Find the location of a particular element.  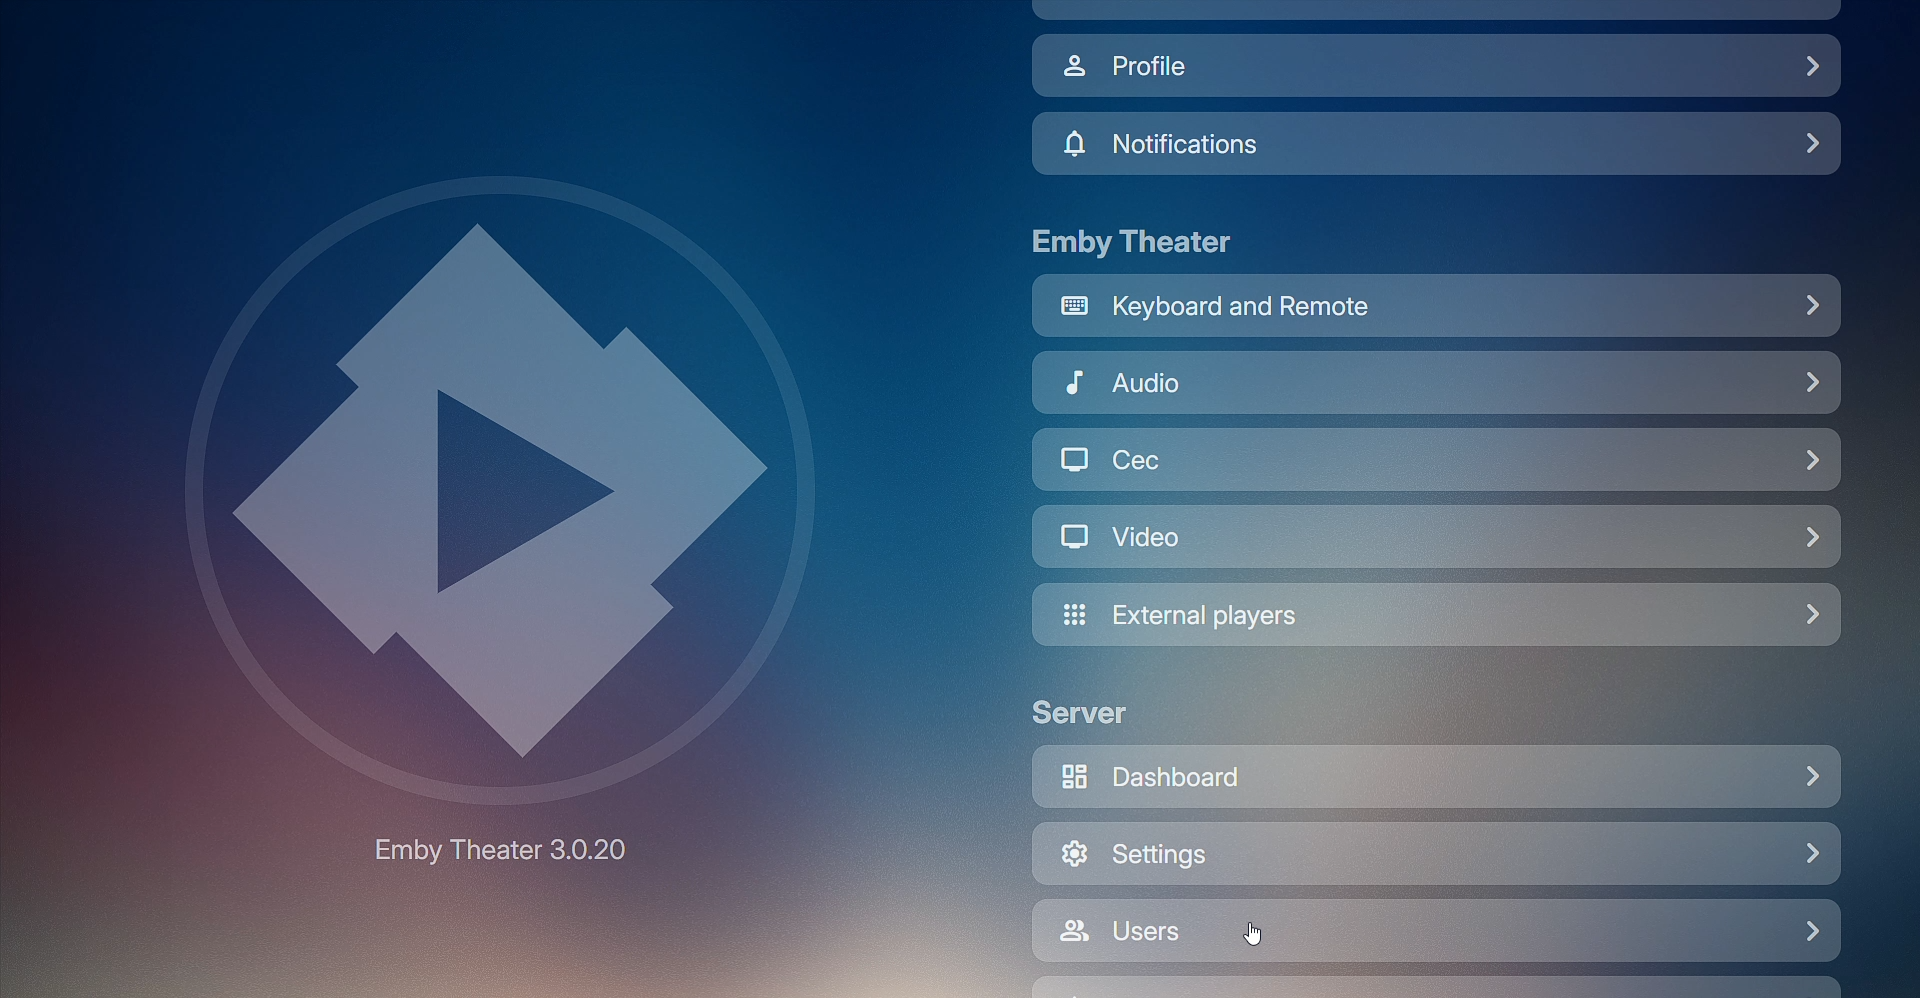

Emby Logo is located at coordinates (511, 479).